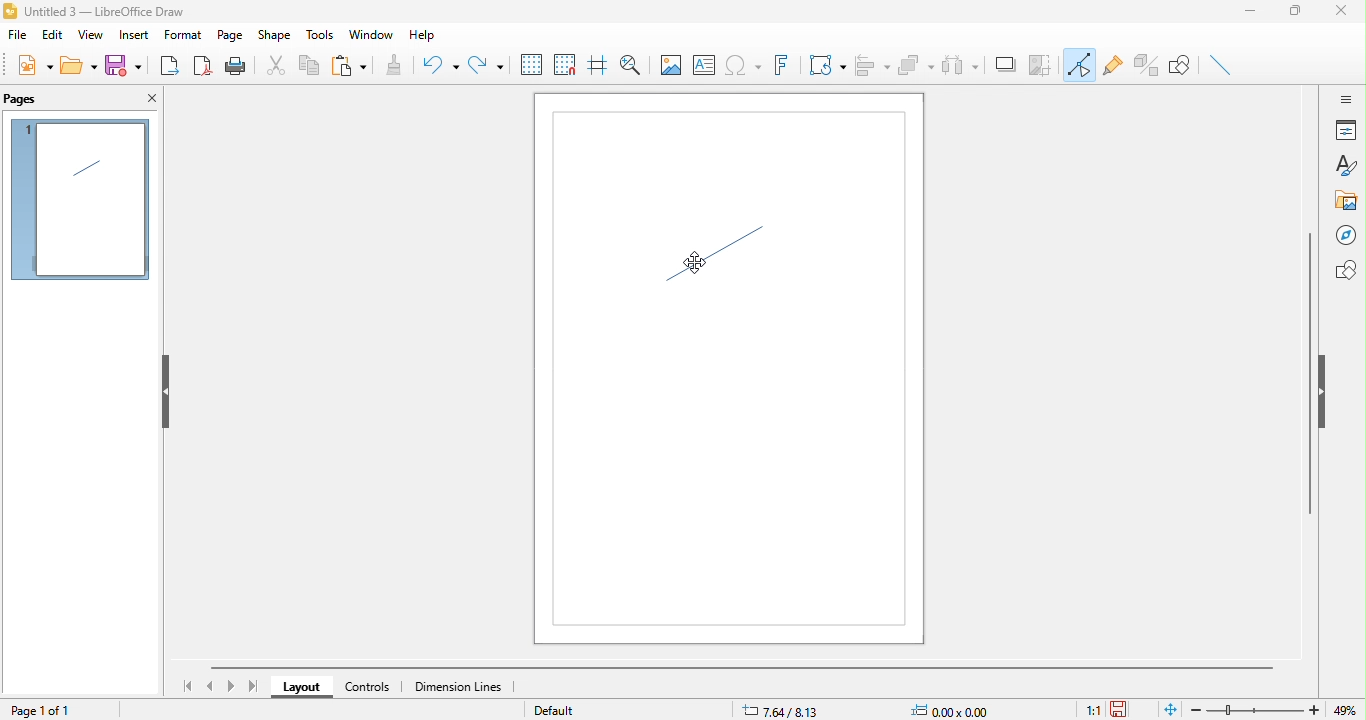  Describe the element at coordinates (252, 686) in the screenshot. I see `last page` at that location.